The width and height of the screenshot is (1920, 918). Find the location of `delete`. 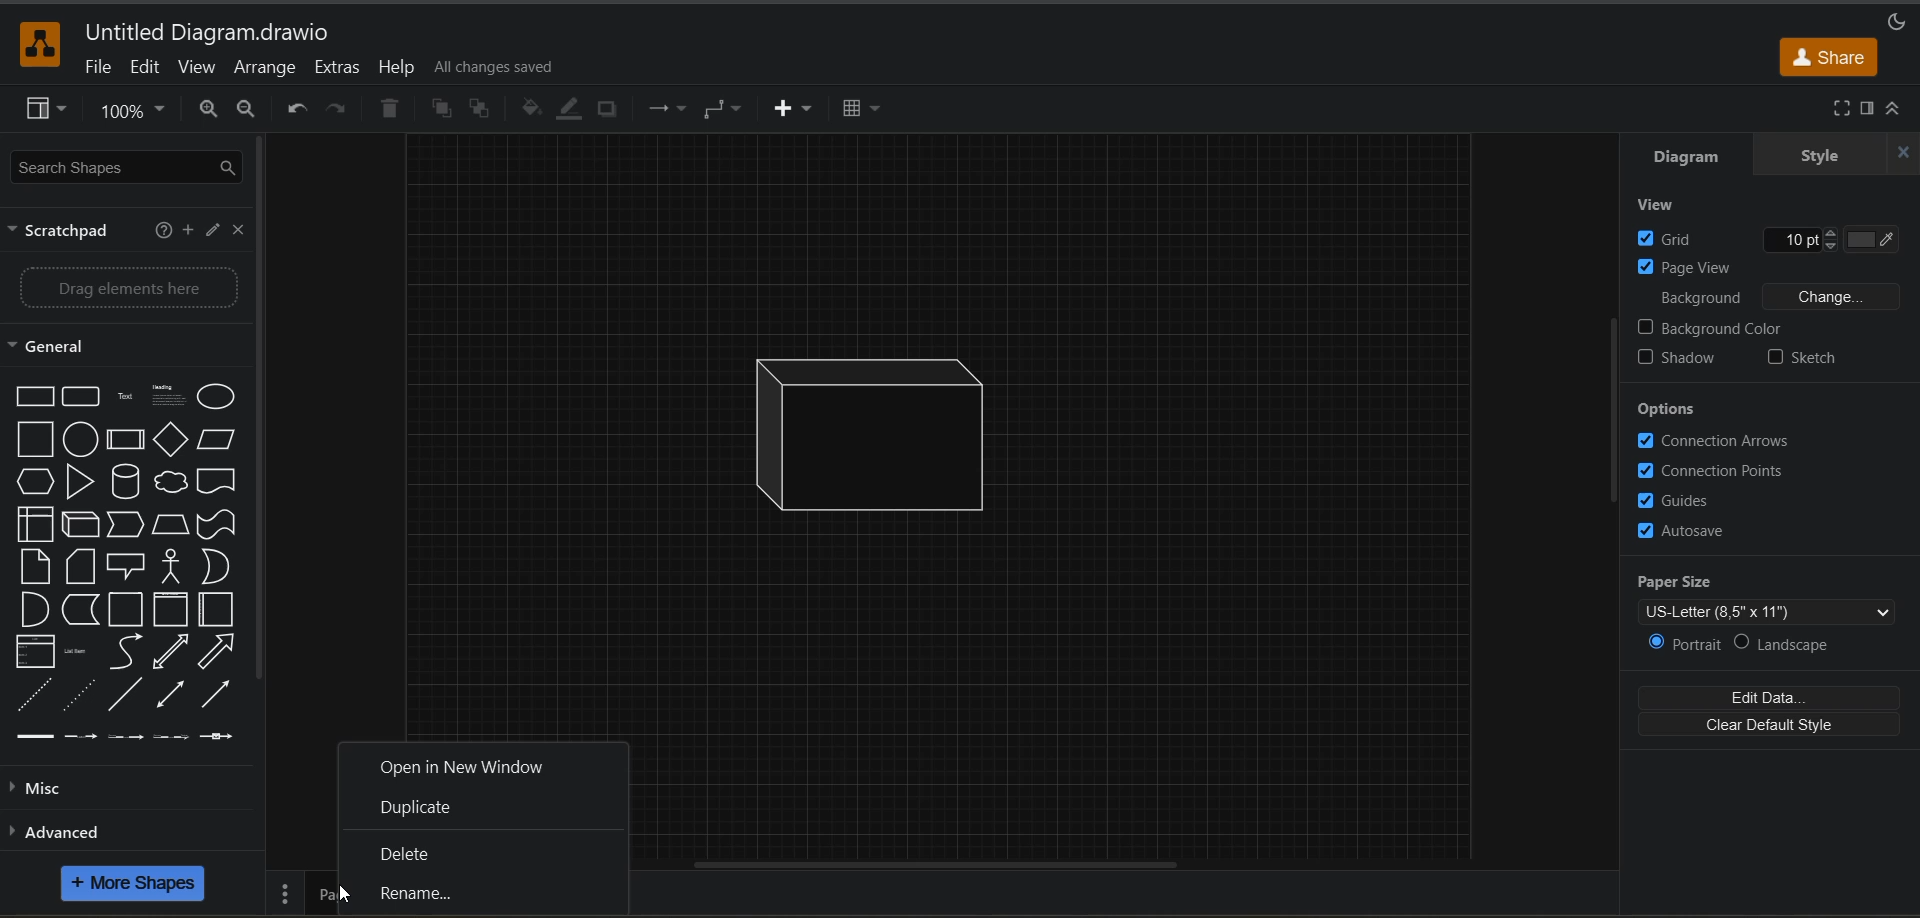

delete is located at coordinates (424, 855).